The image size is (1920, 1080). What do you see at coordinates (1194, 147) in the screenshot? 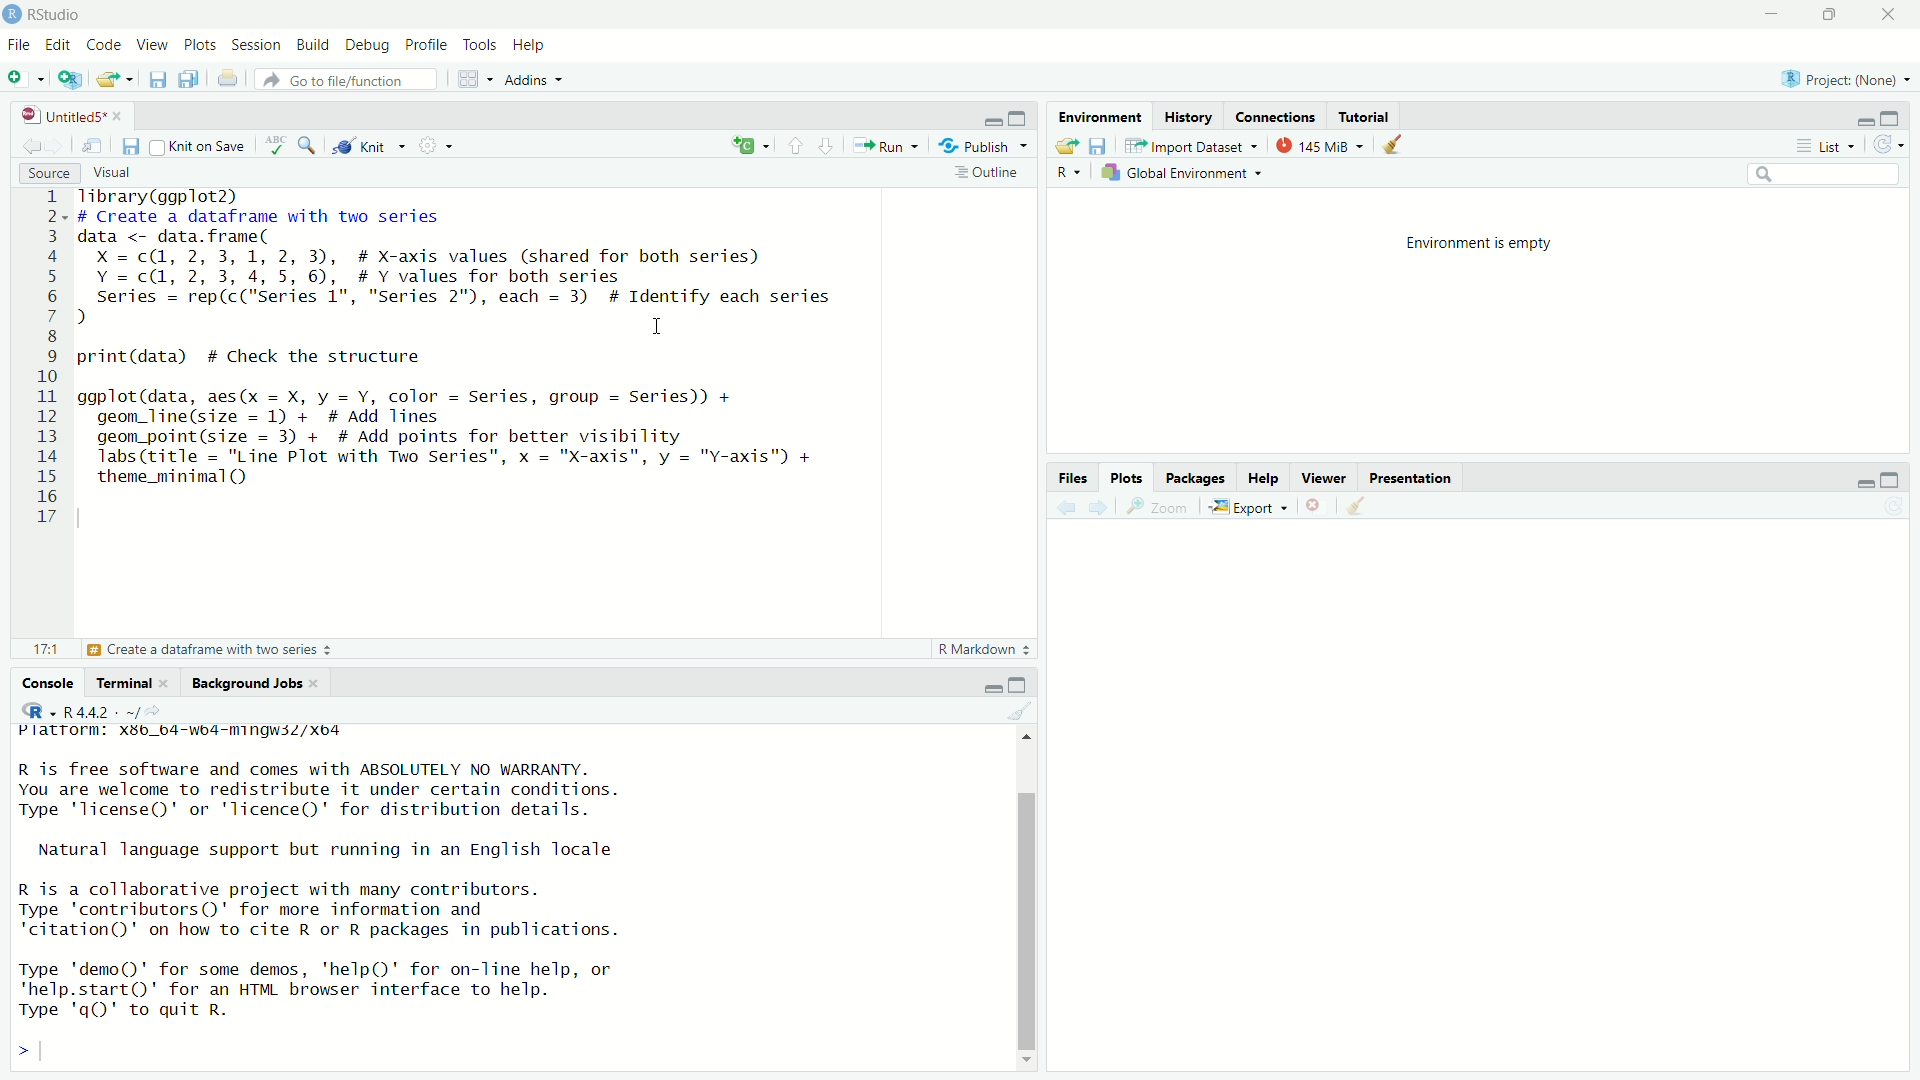
I see `Import Dataset` at bounding box center [1194, 147].